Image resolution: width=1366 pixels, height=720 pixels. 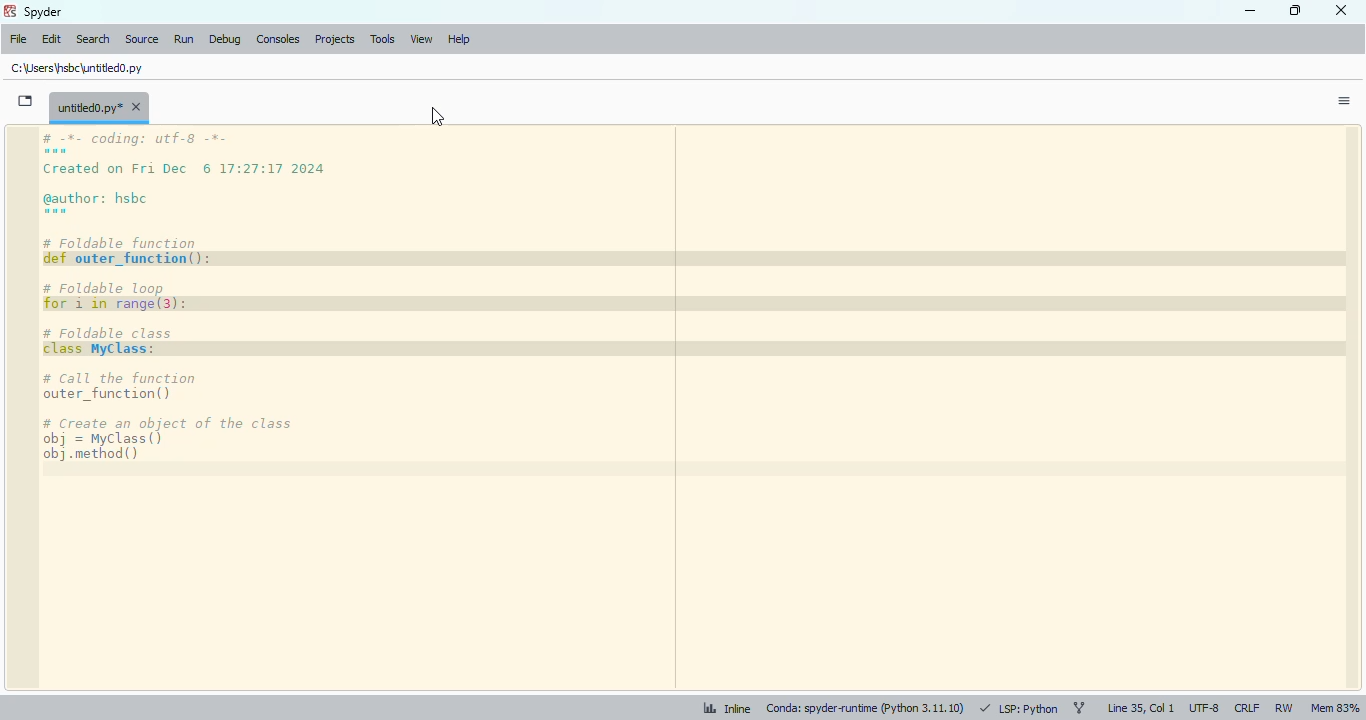 I want to click on spyder, so click(x=43, y=11).